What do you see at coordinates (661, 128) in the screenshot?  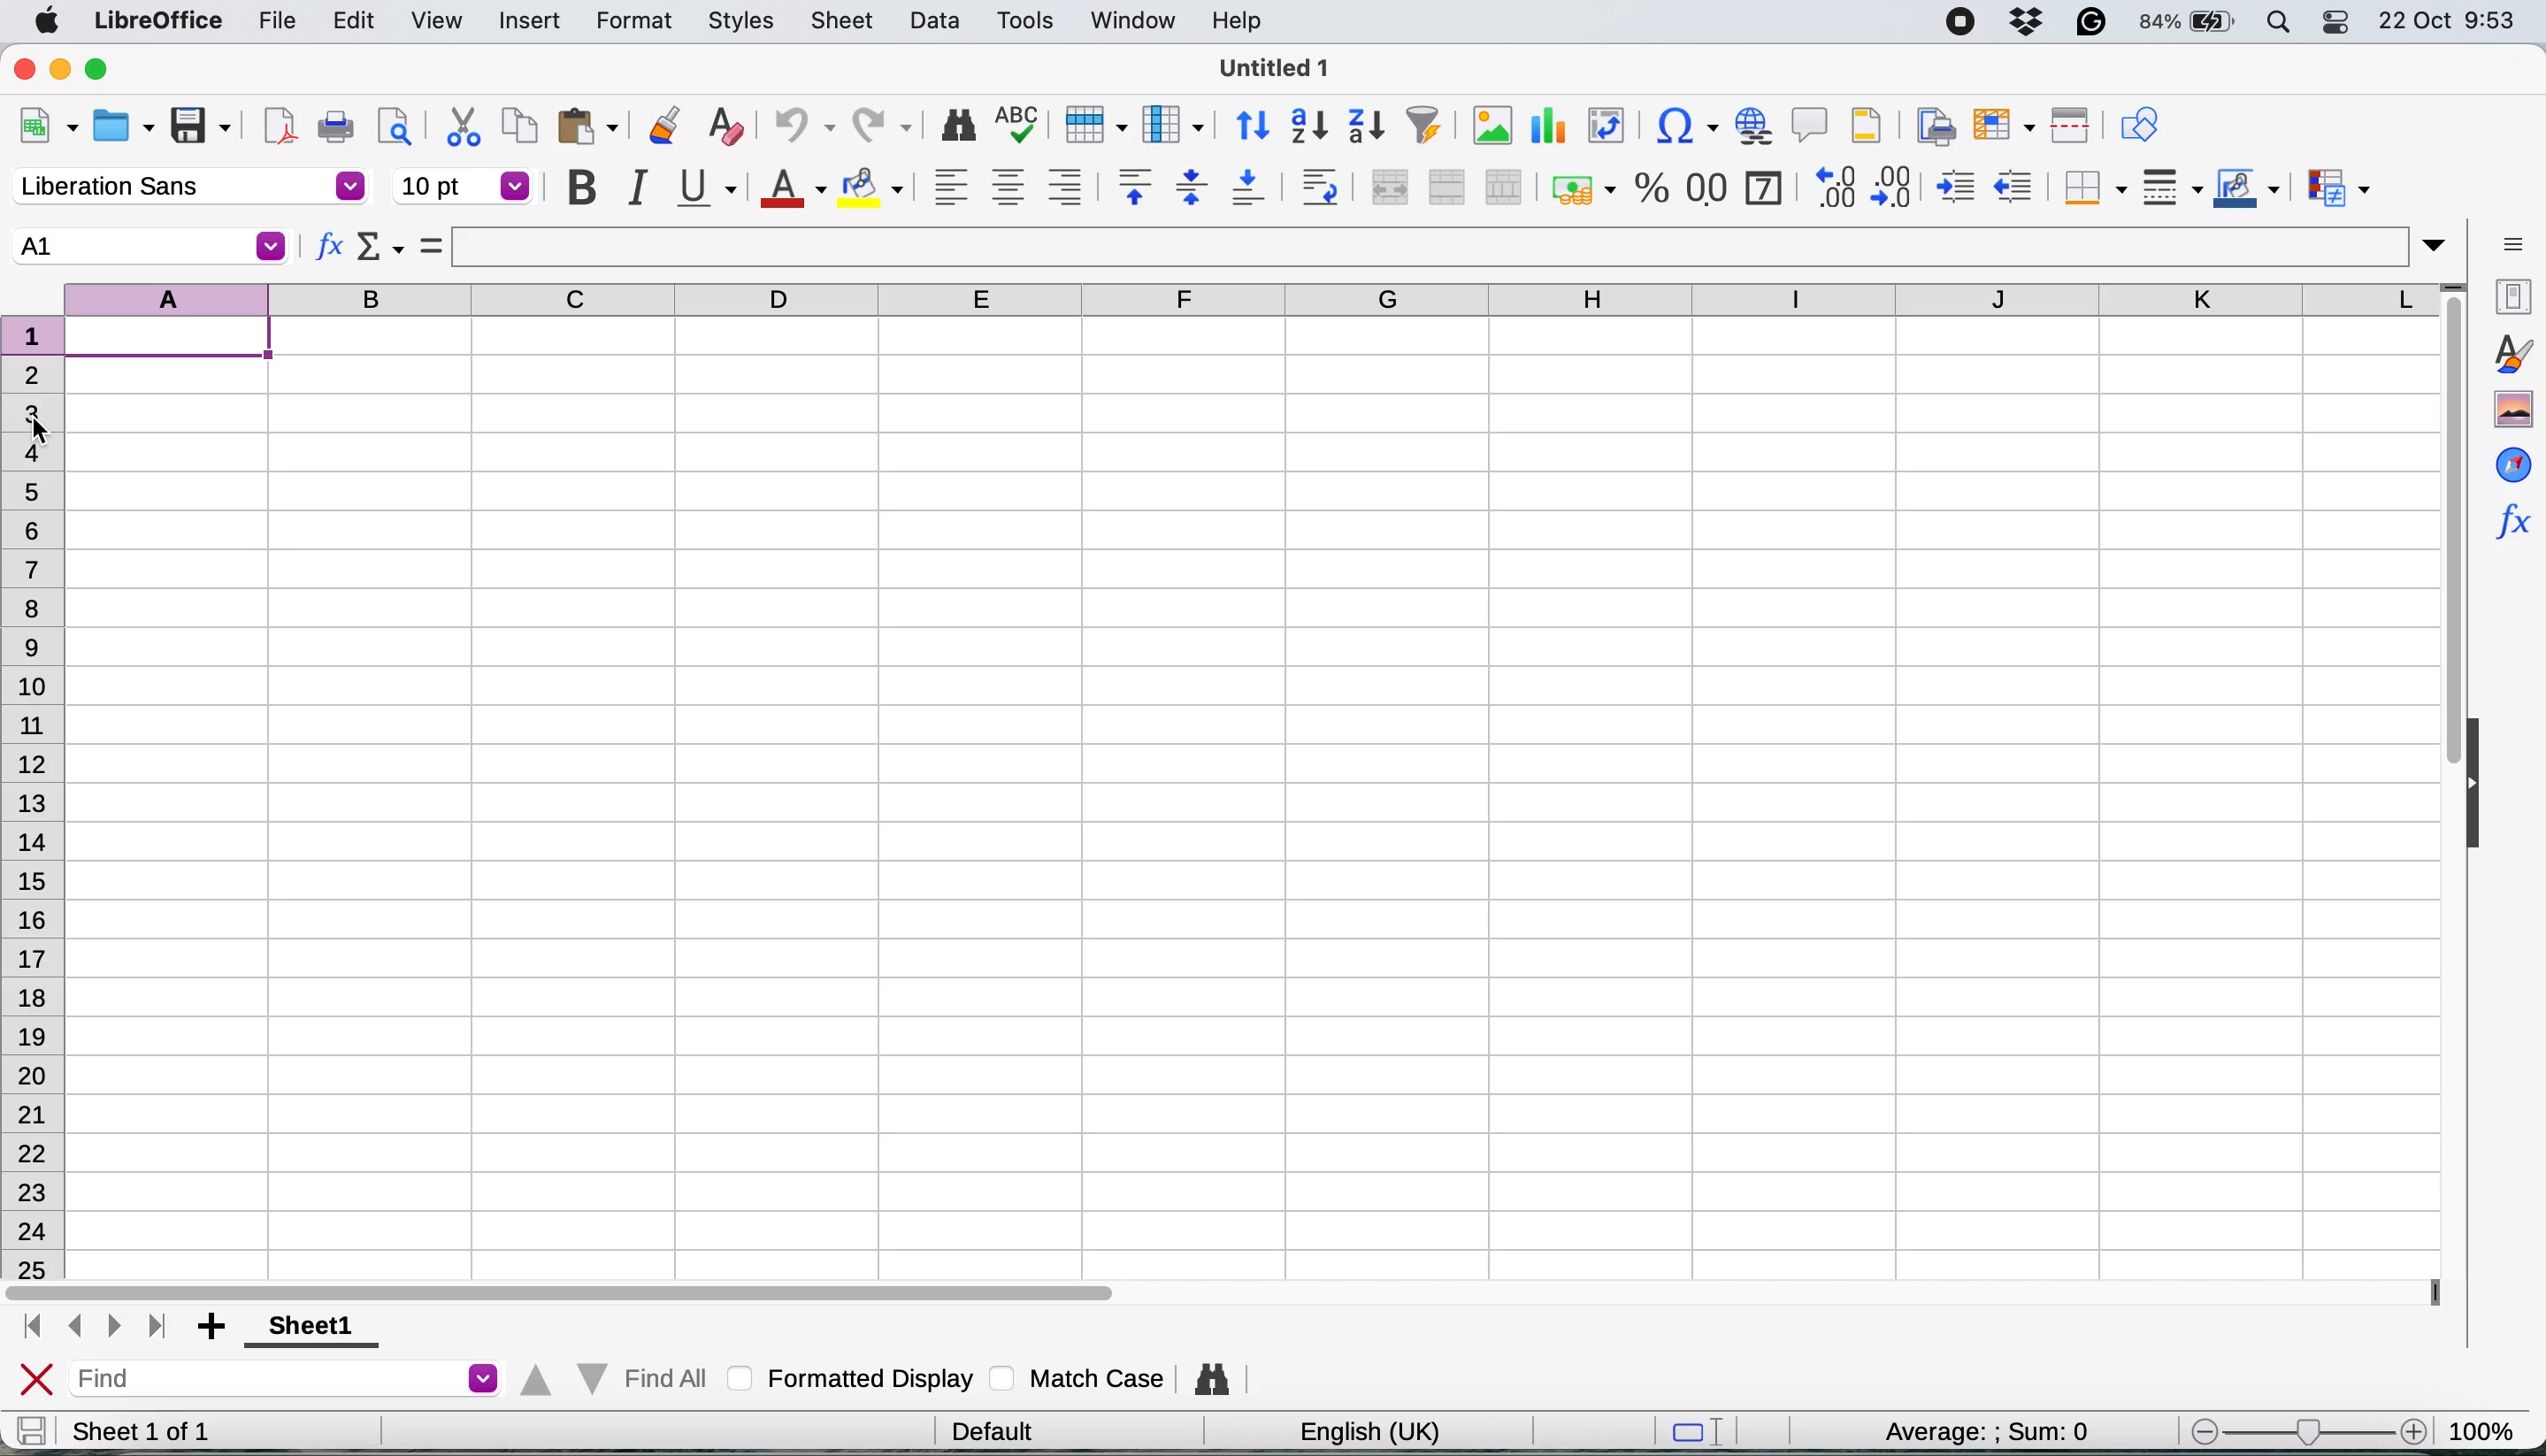 I see `clone formatting` at bounding box center [661, 128].